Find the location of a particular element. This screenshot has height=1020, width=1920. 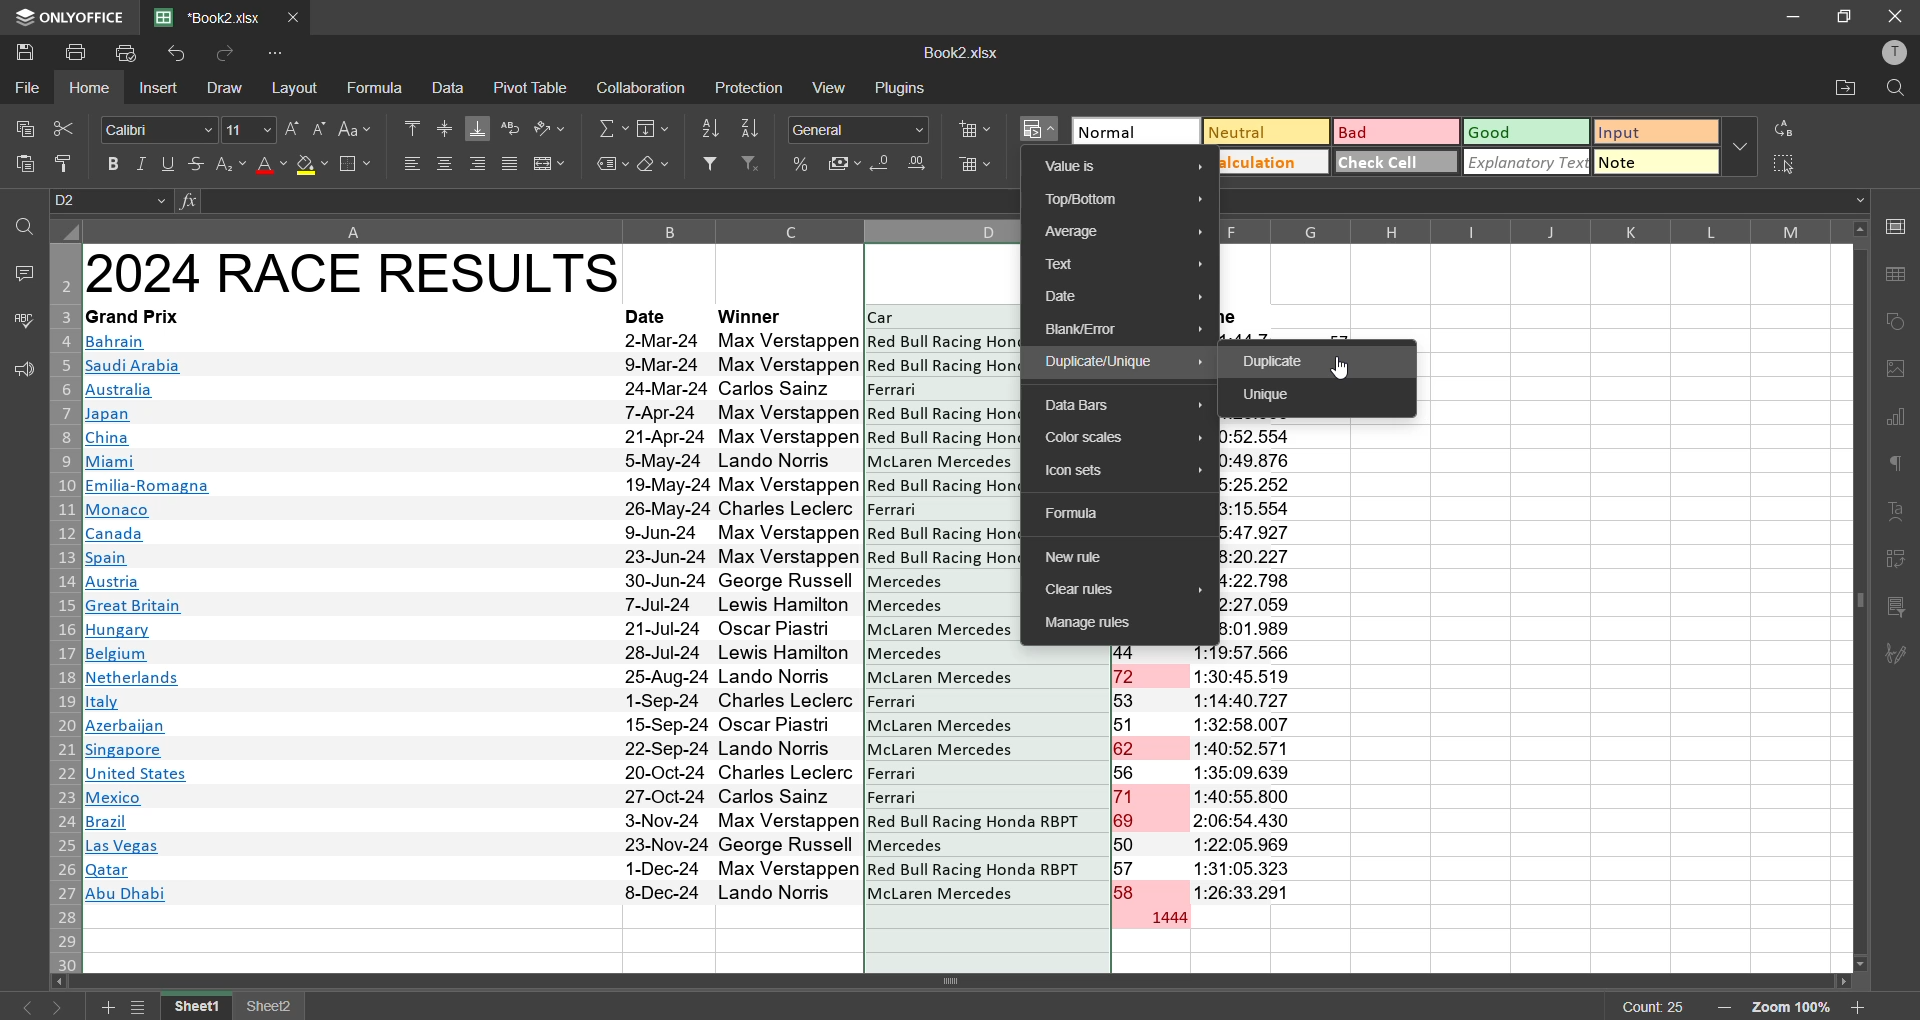

cell address is located at coordinates (113, 201).